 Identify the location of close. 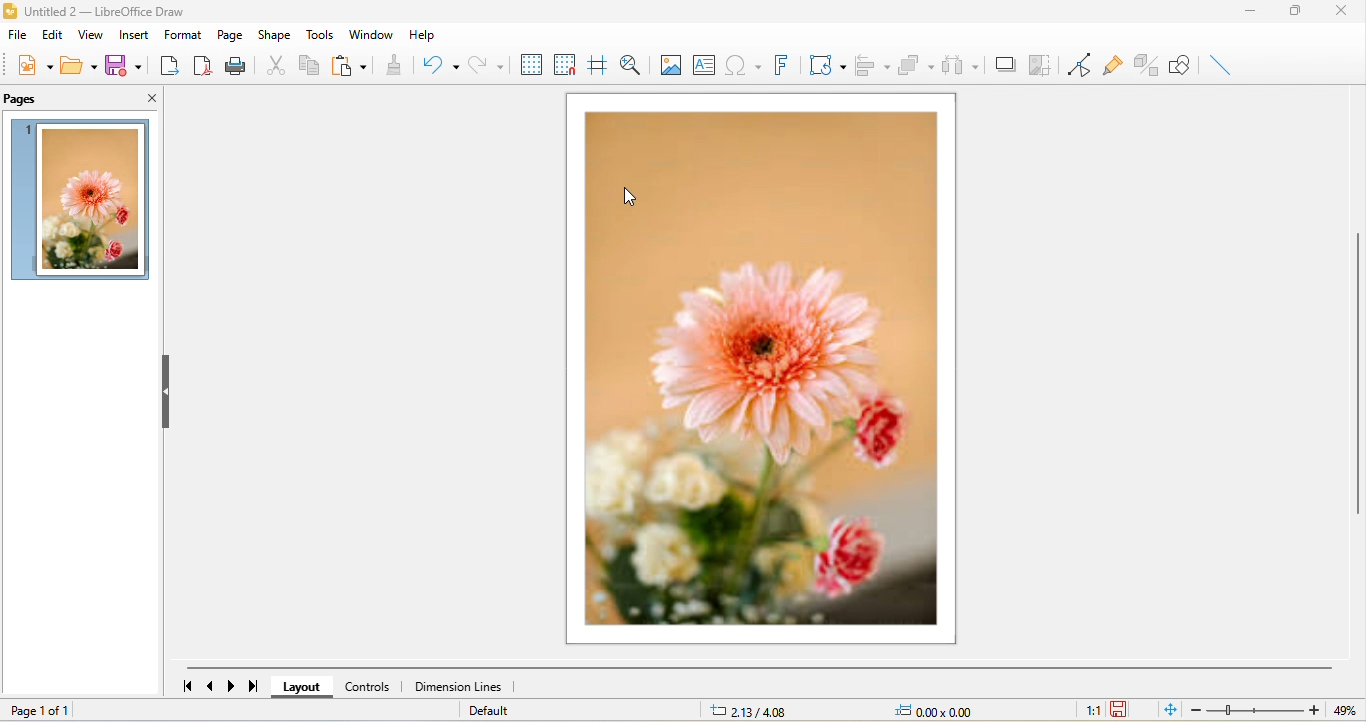
(1346, 14).